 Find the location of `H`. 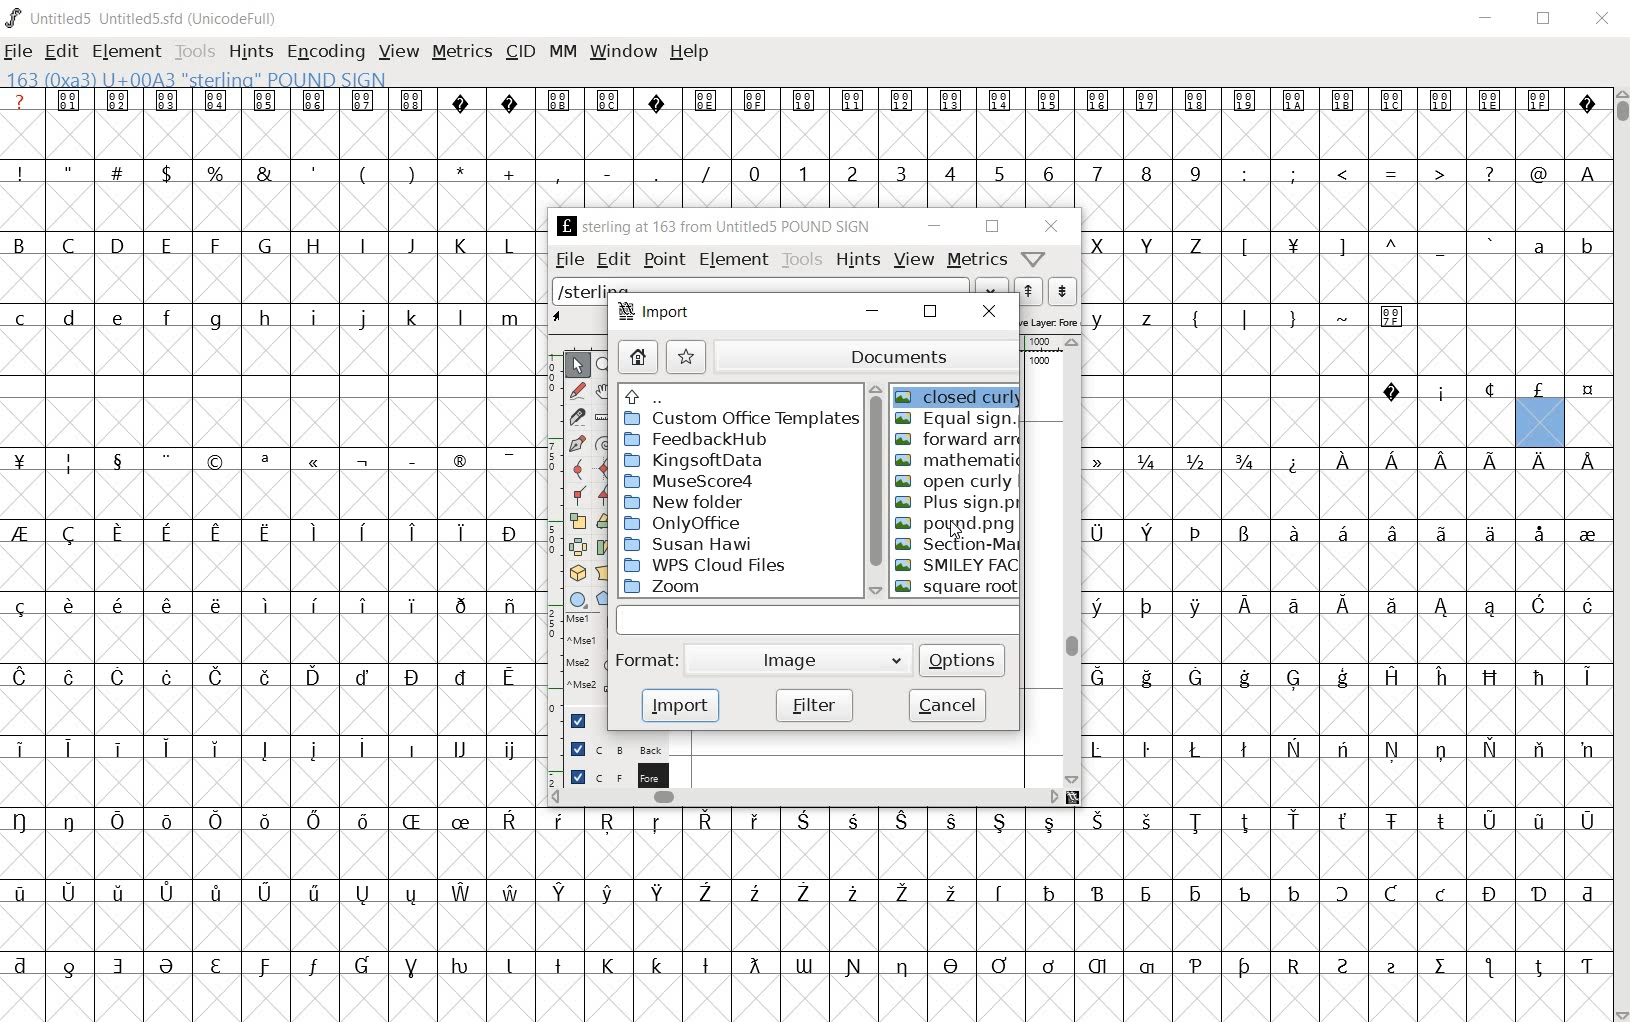

H is located at coordinates (314, 246).